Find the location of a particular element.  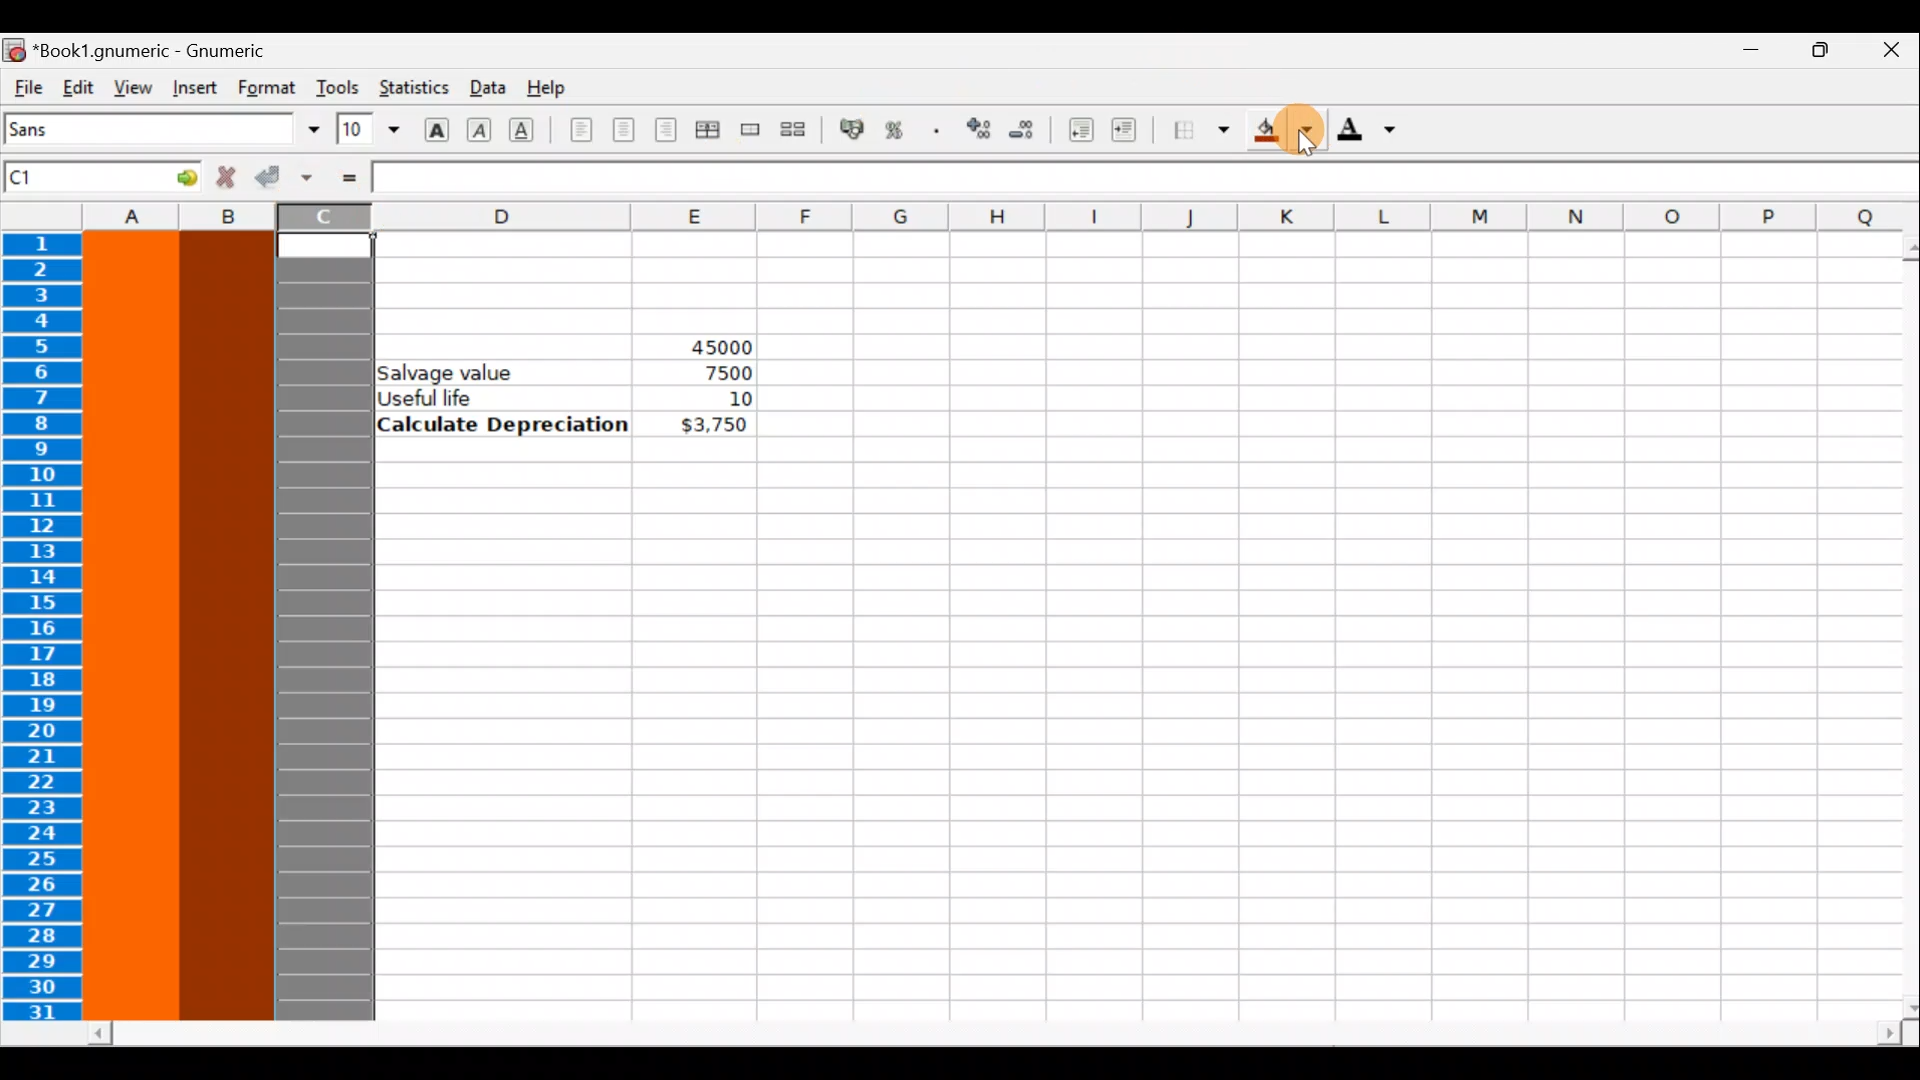

Align right is located at coordinates (665, 131).